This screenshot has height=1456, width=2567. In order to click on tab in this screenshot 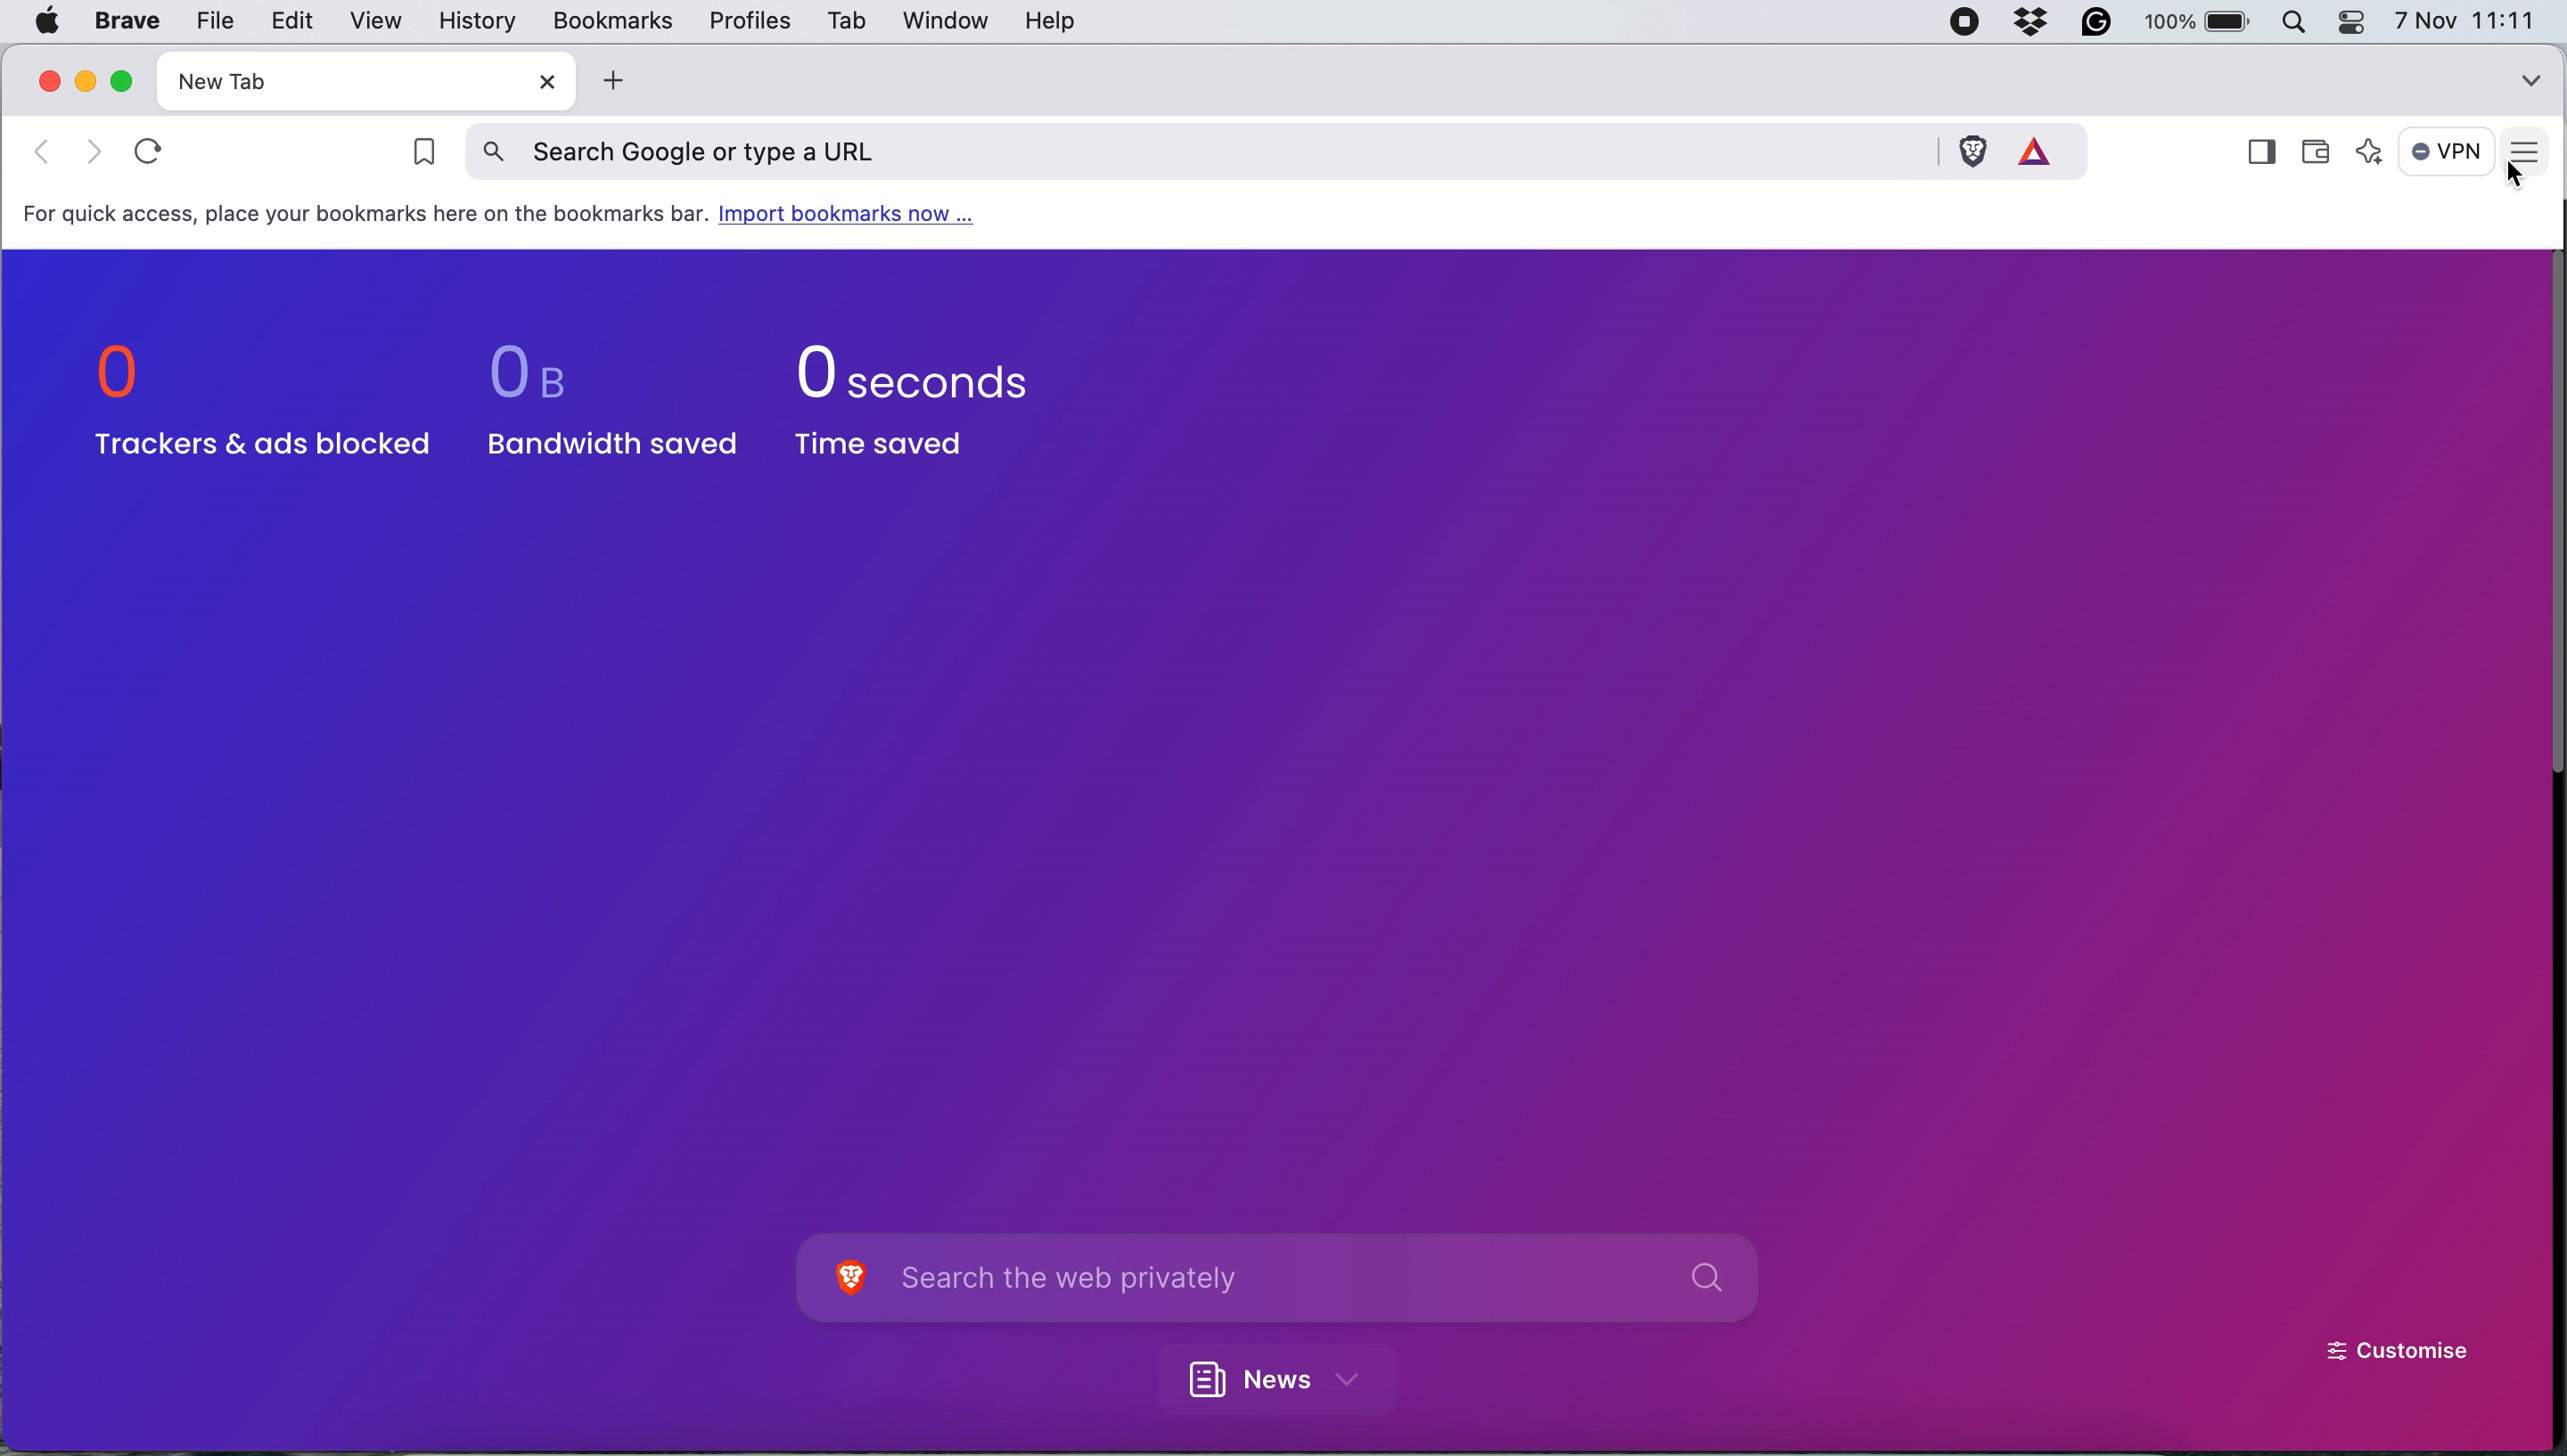, I will do `click(842, 24)`.